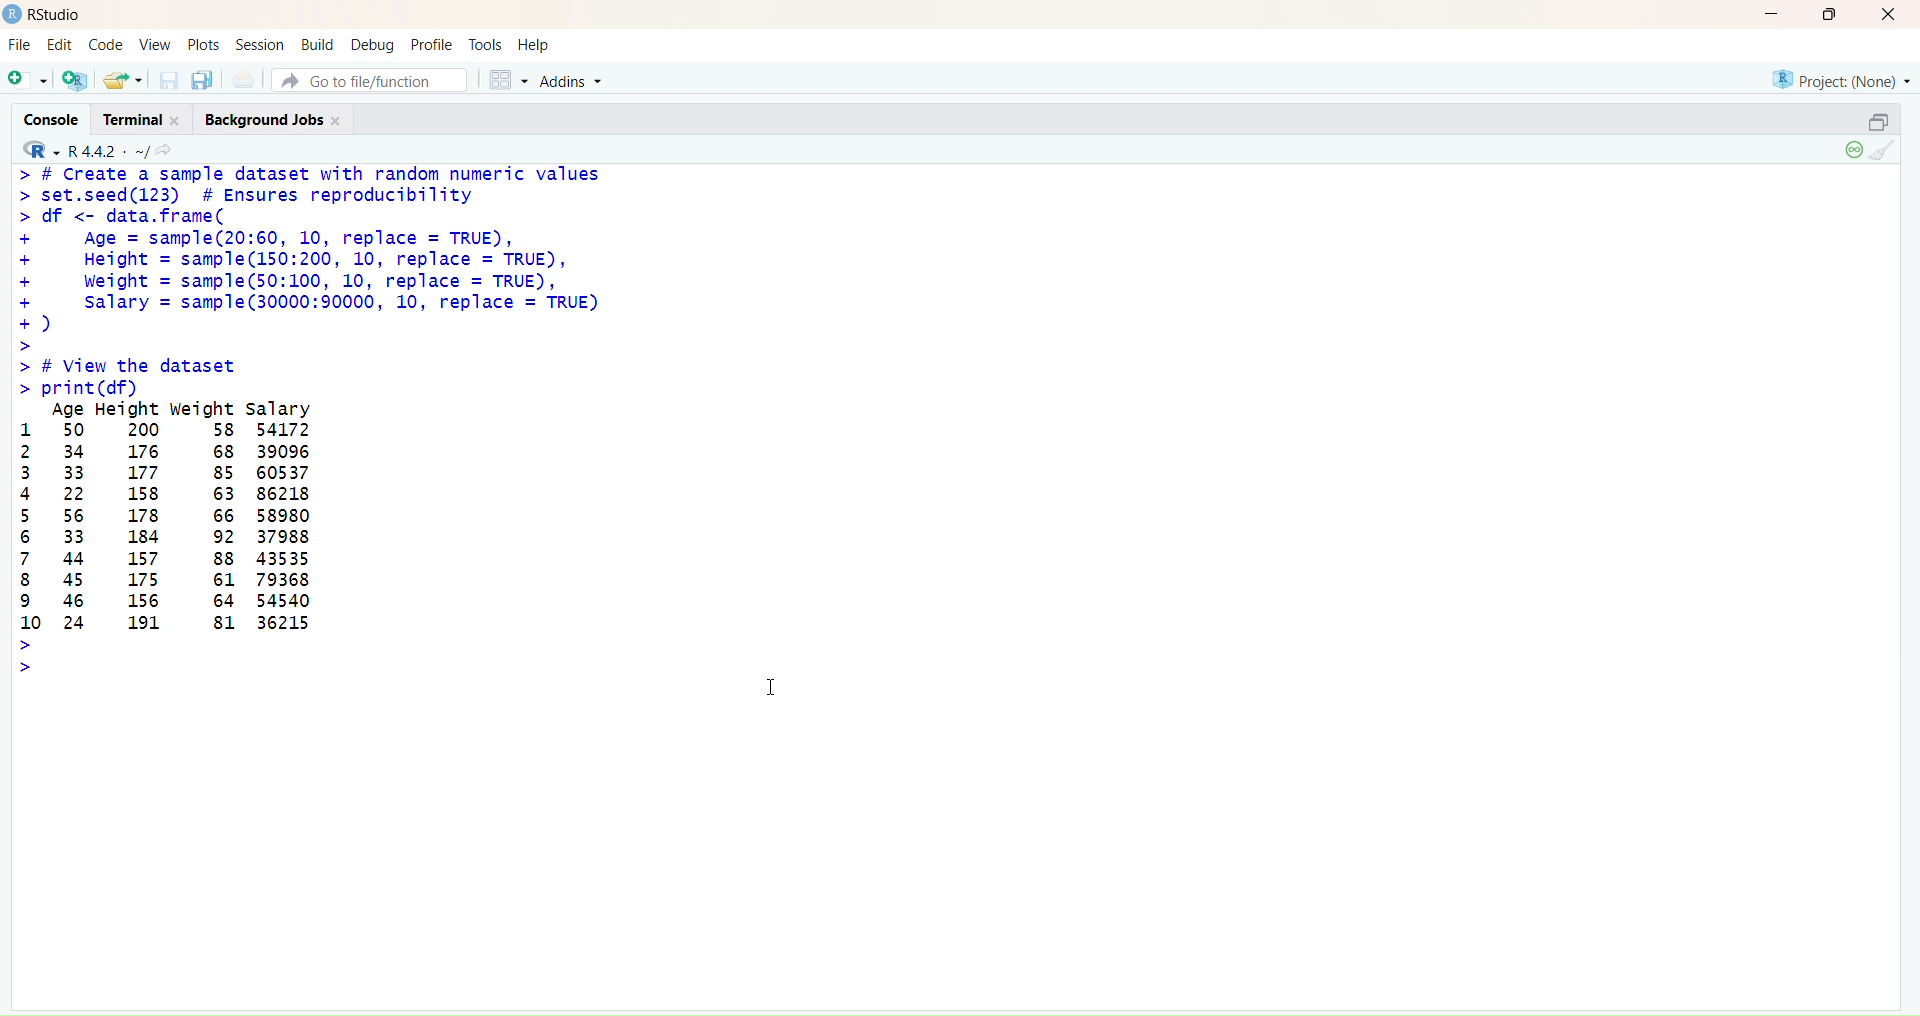 The width and height of the screenshot is (1920, 1016). Describe the element at coordinates (1771, 15) in the screenshot. I see `Minimize` at that location.